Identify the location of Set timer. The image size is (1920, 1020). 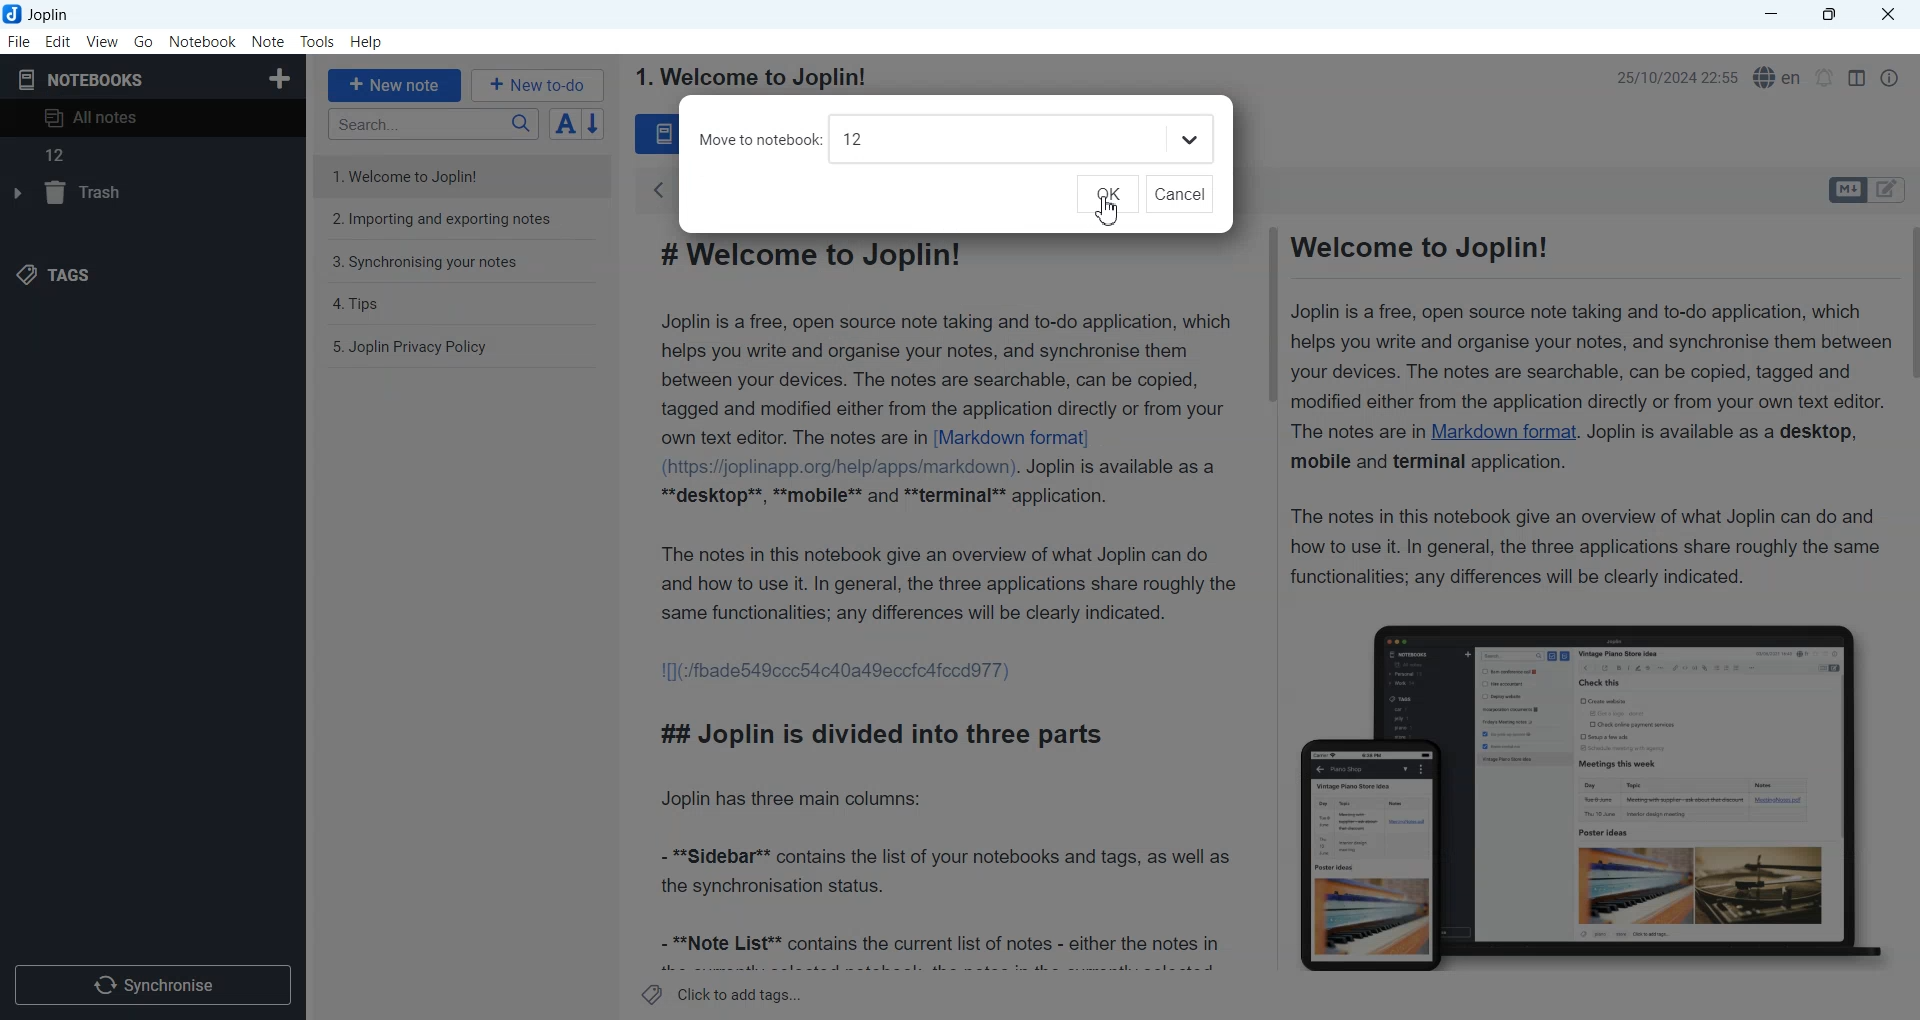
(1825, 78).